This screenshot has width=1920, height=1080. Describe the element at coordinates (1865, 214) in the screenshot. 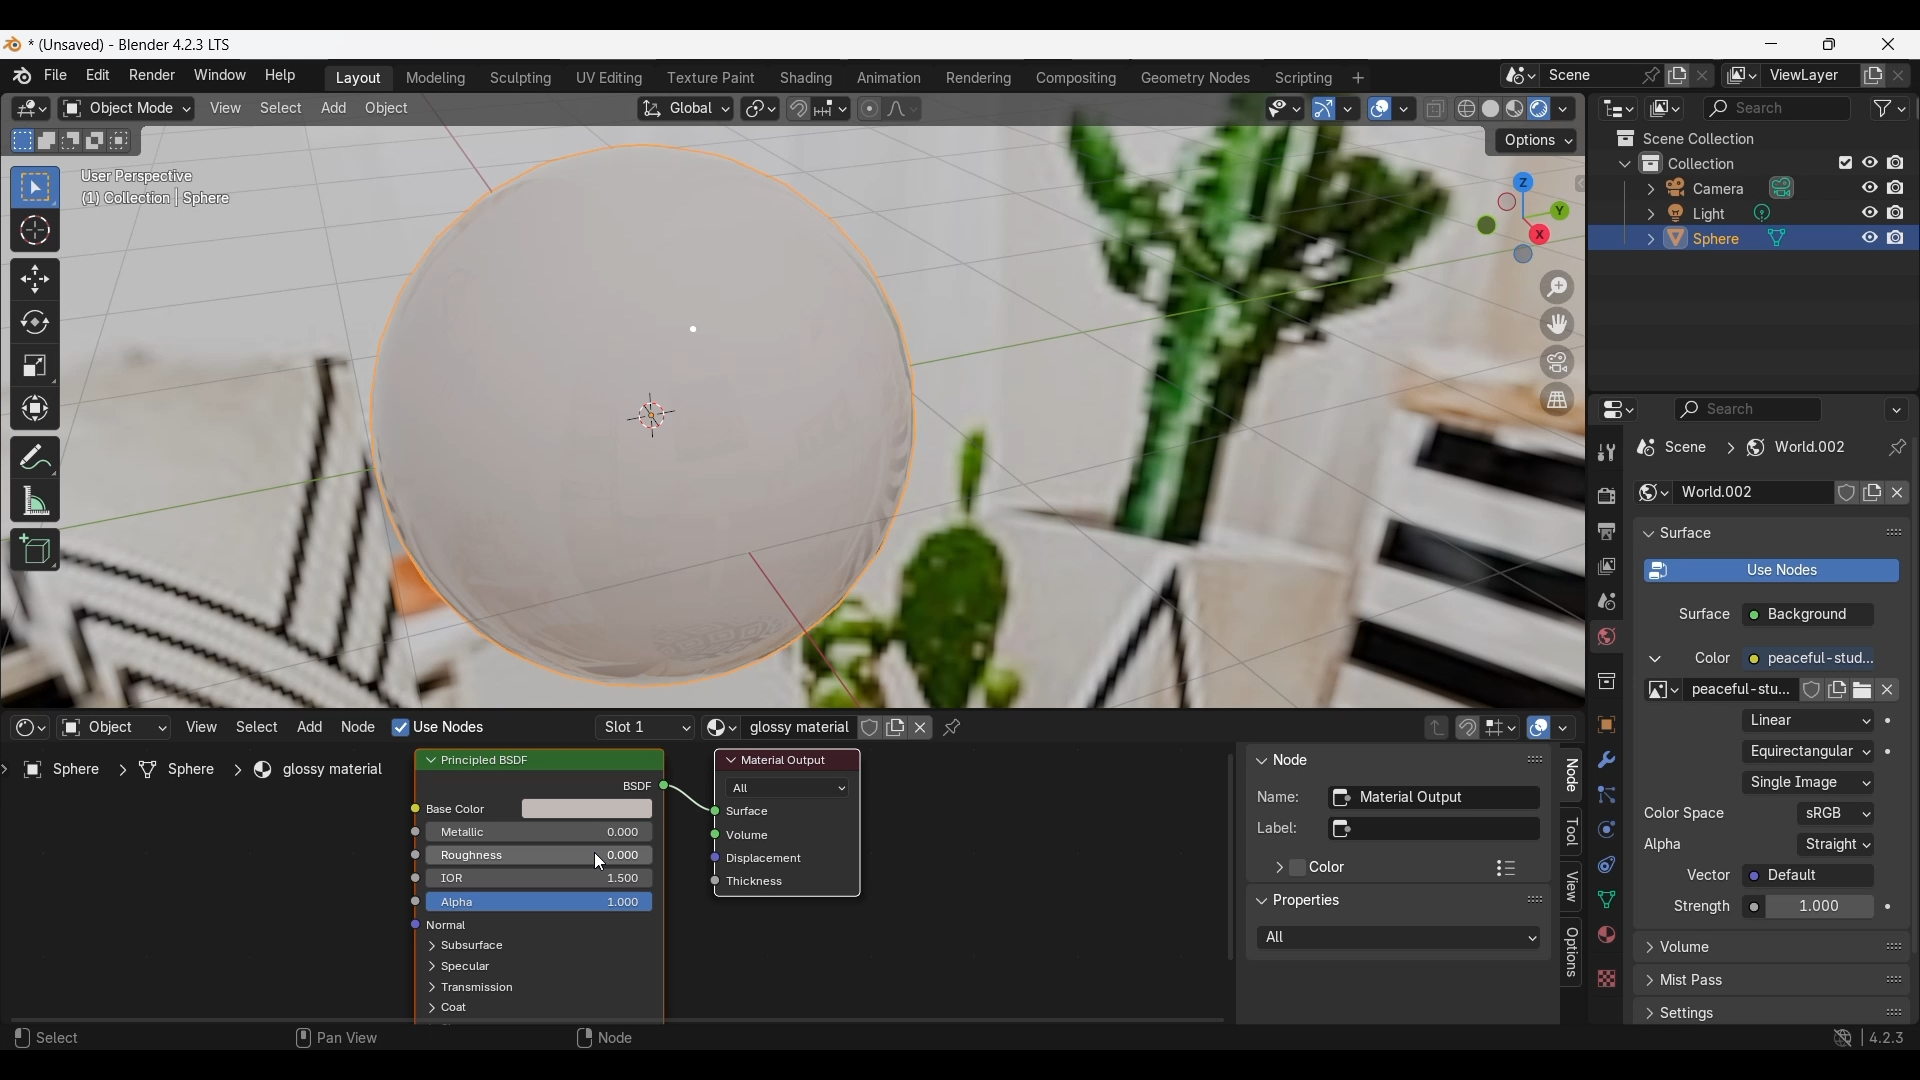

I see `respectively hide in viewport` at that location.